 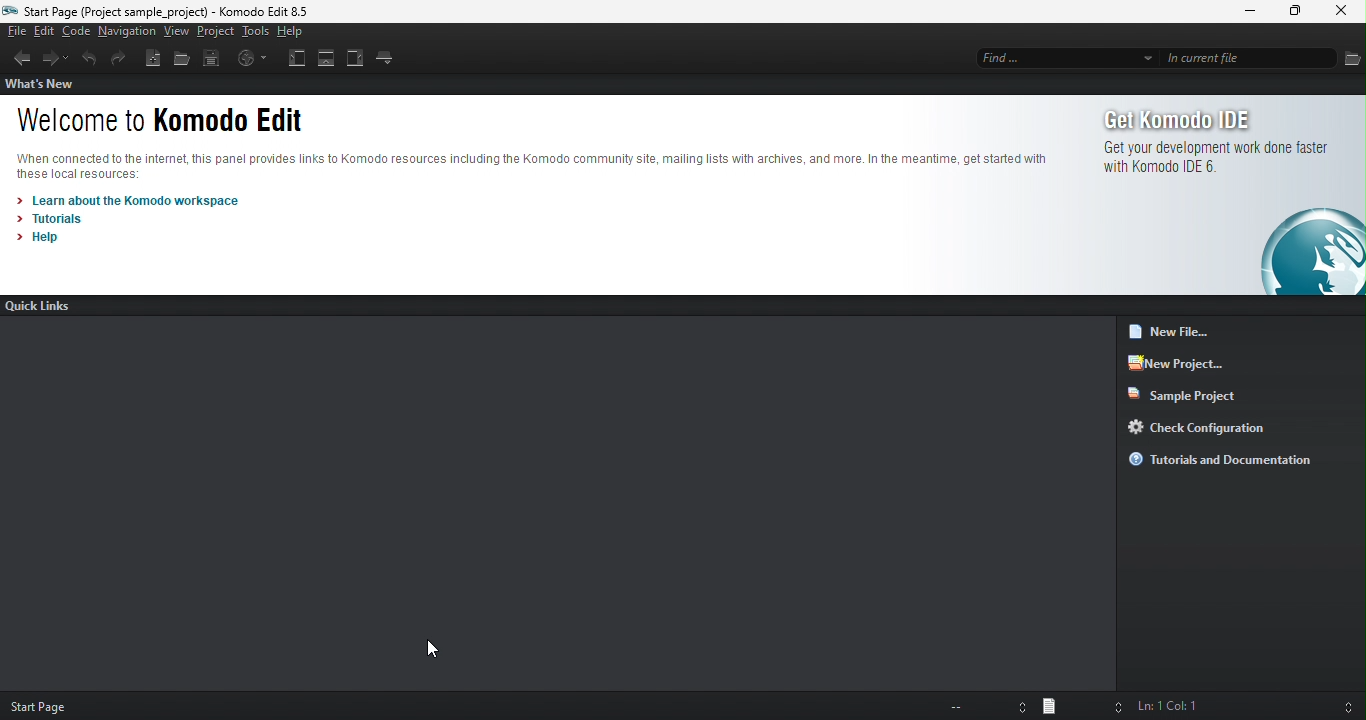 What do you see at coordinates (45, 31) in the screenshot?
I see `edit` at bounding box center [45, 31].